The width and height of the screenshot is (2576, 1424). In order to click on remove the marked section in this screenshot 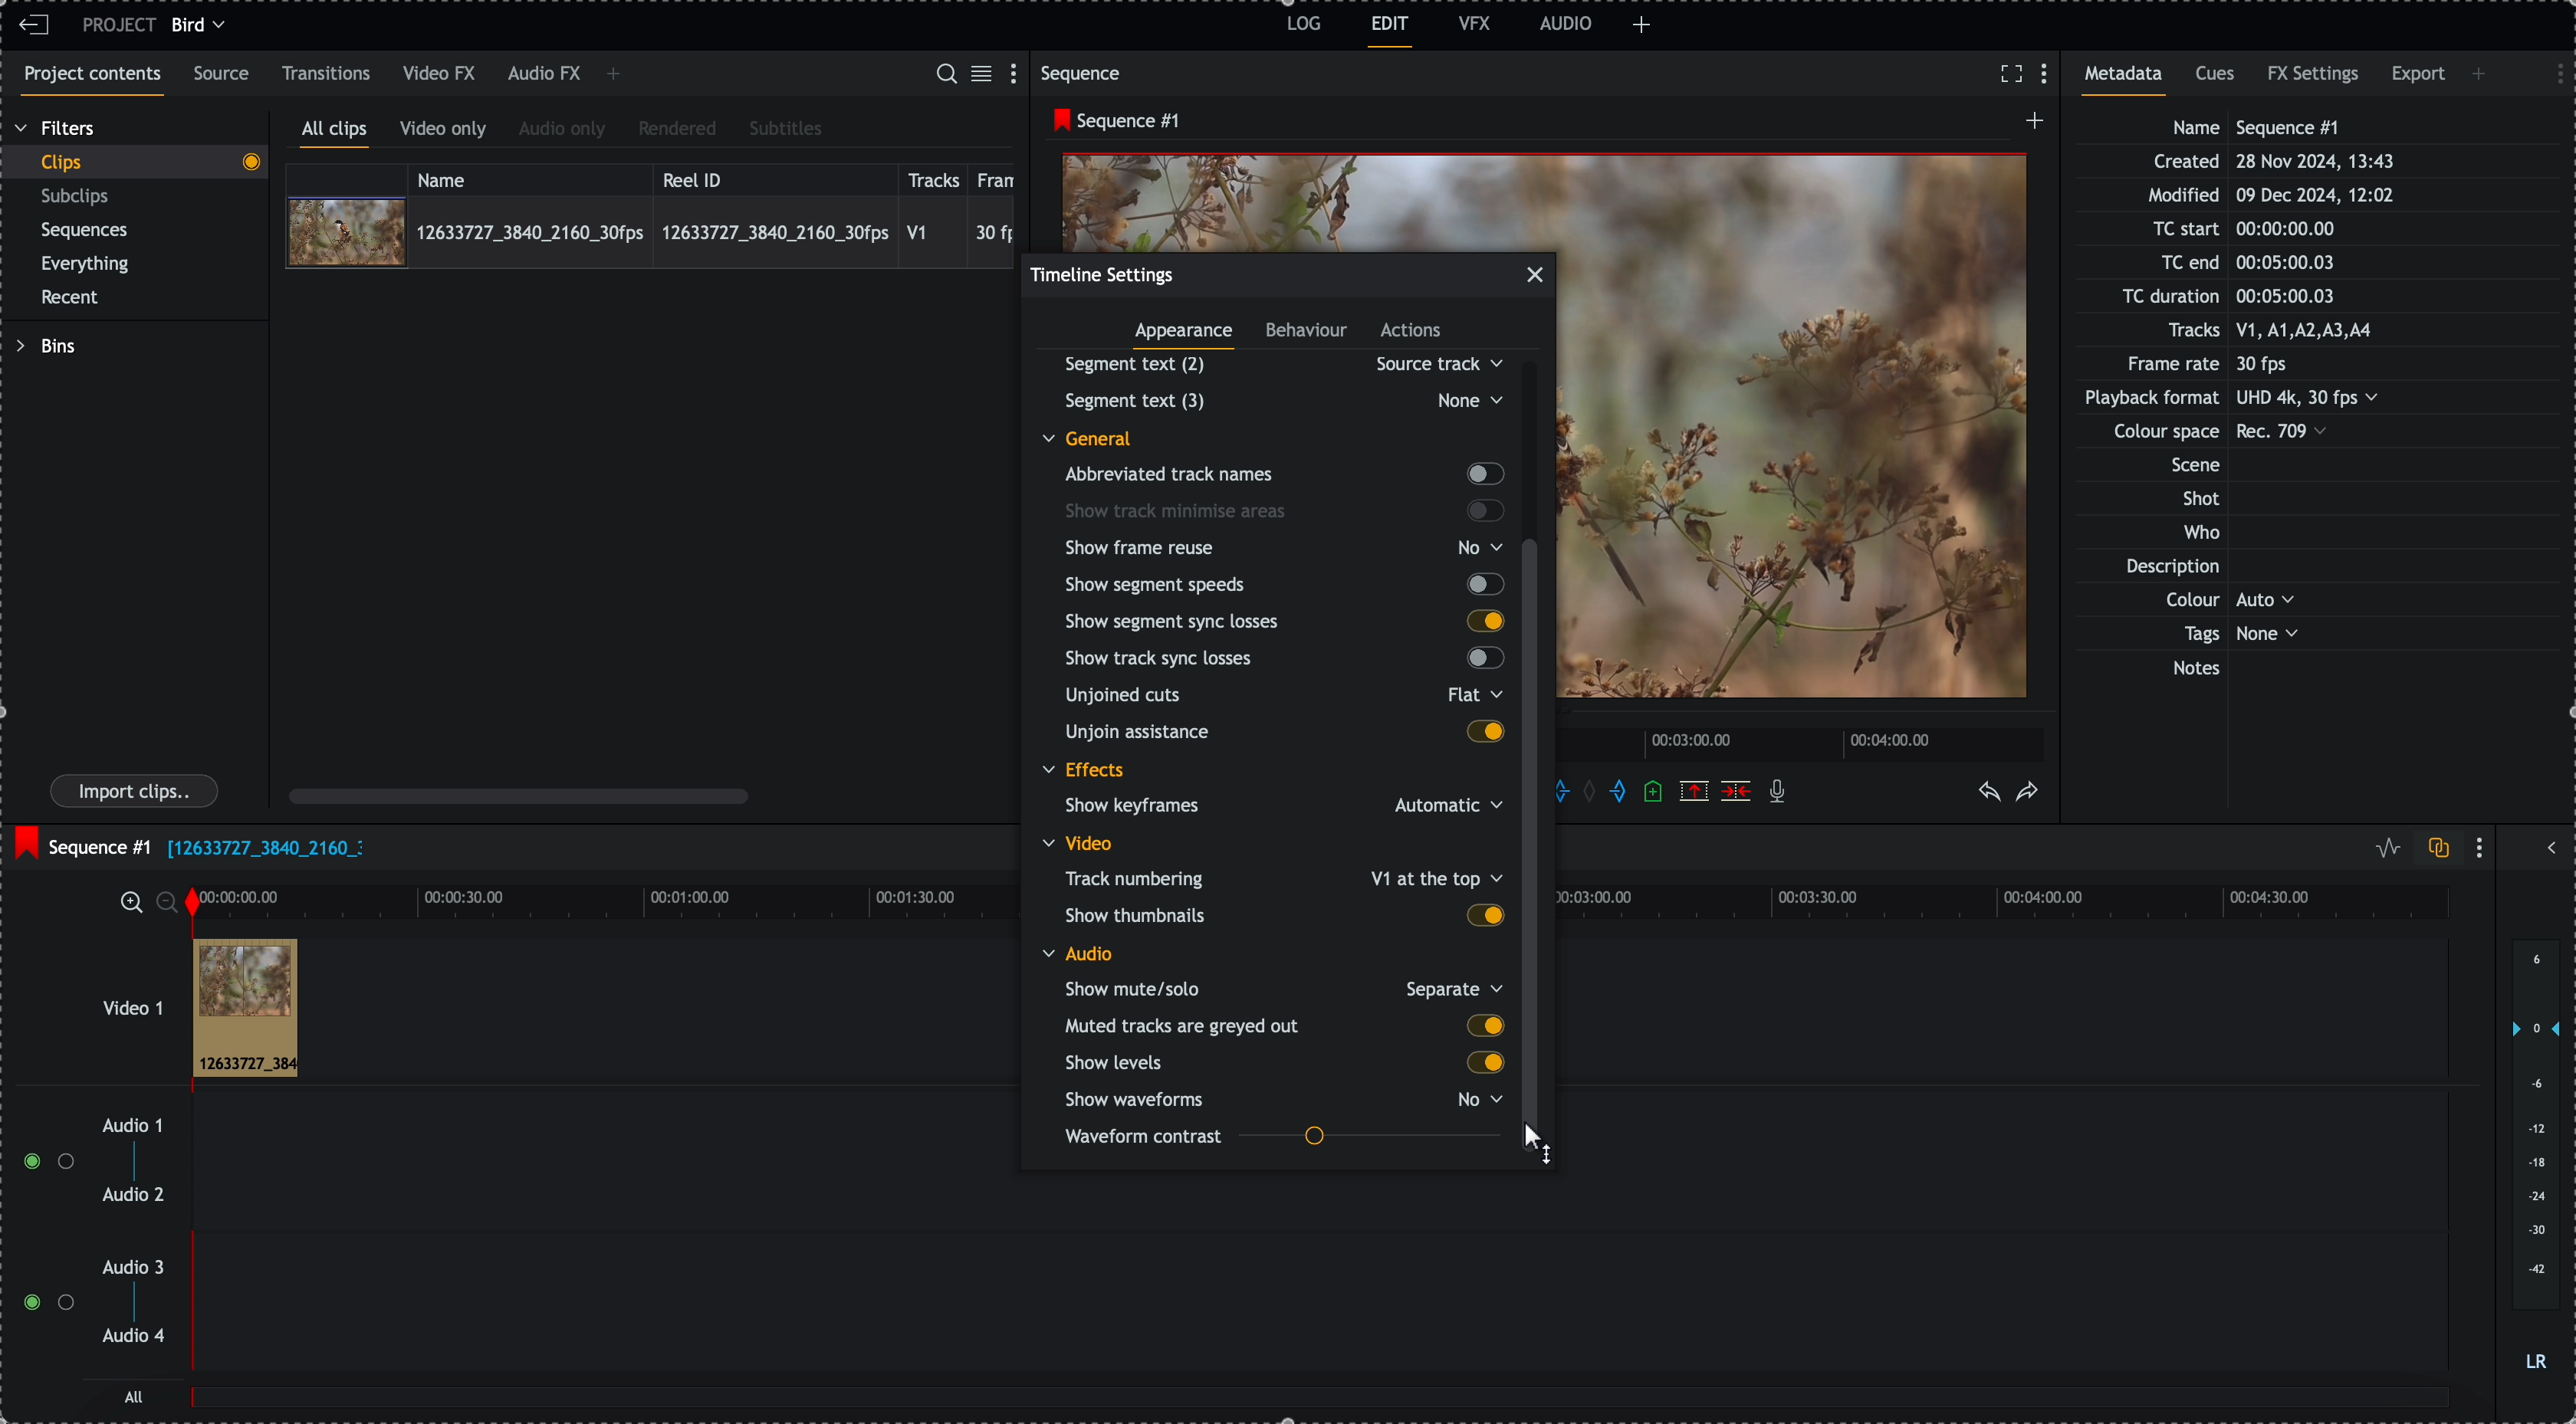, I will do `click(1694, 790)`.